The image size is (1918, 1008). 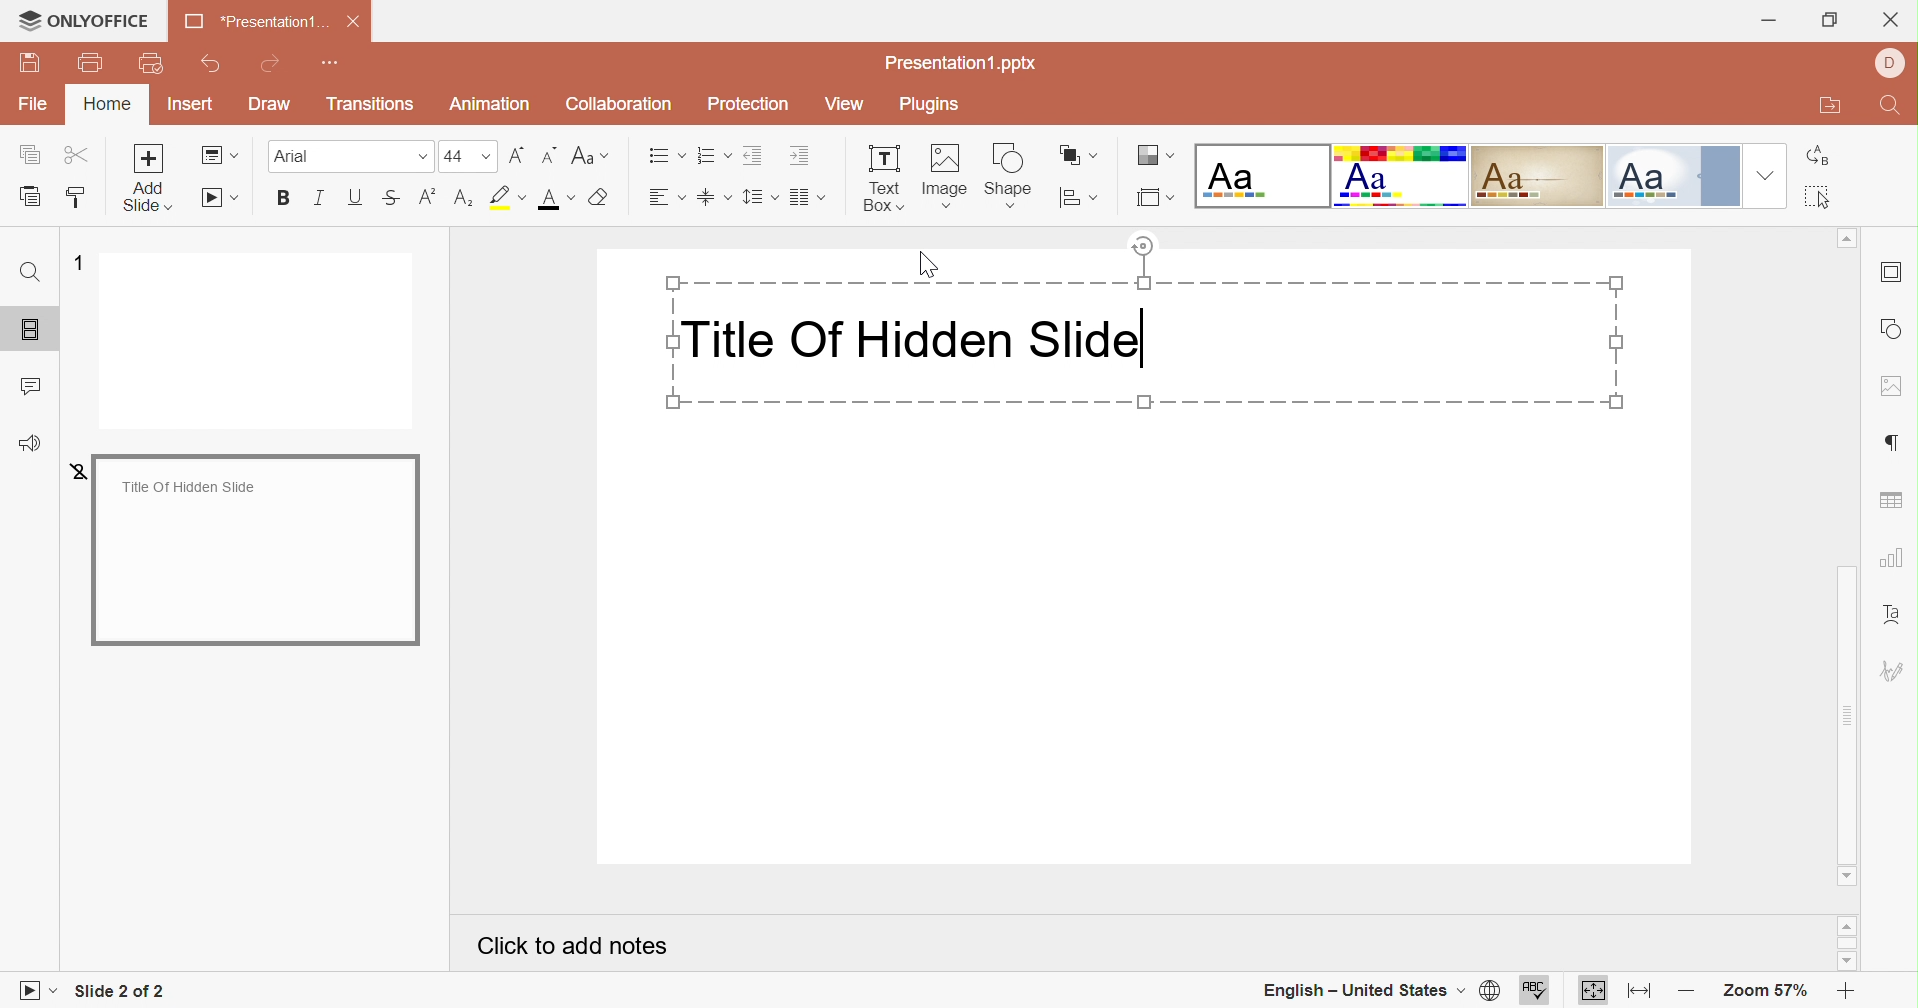 What do you see at coordinates (287, 199) in the screenshot?
I see `Bold` at bounding box center [287, 199].